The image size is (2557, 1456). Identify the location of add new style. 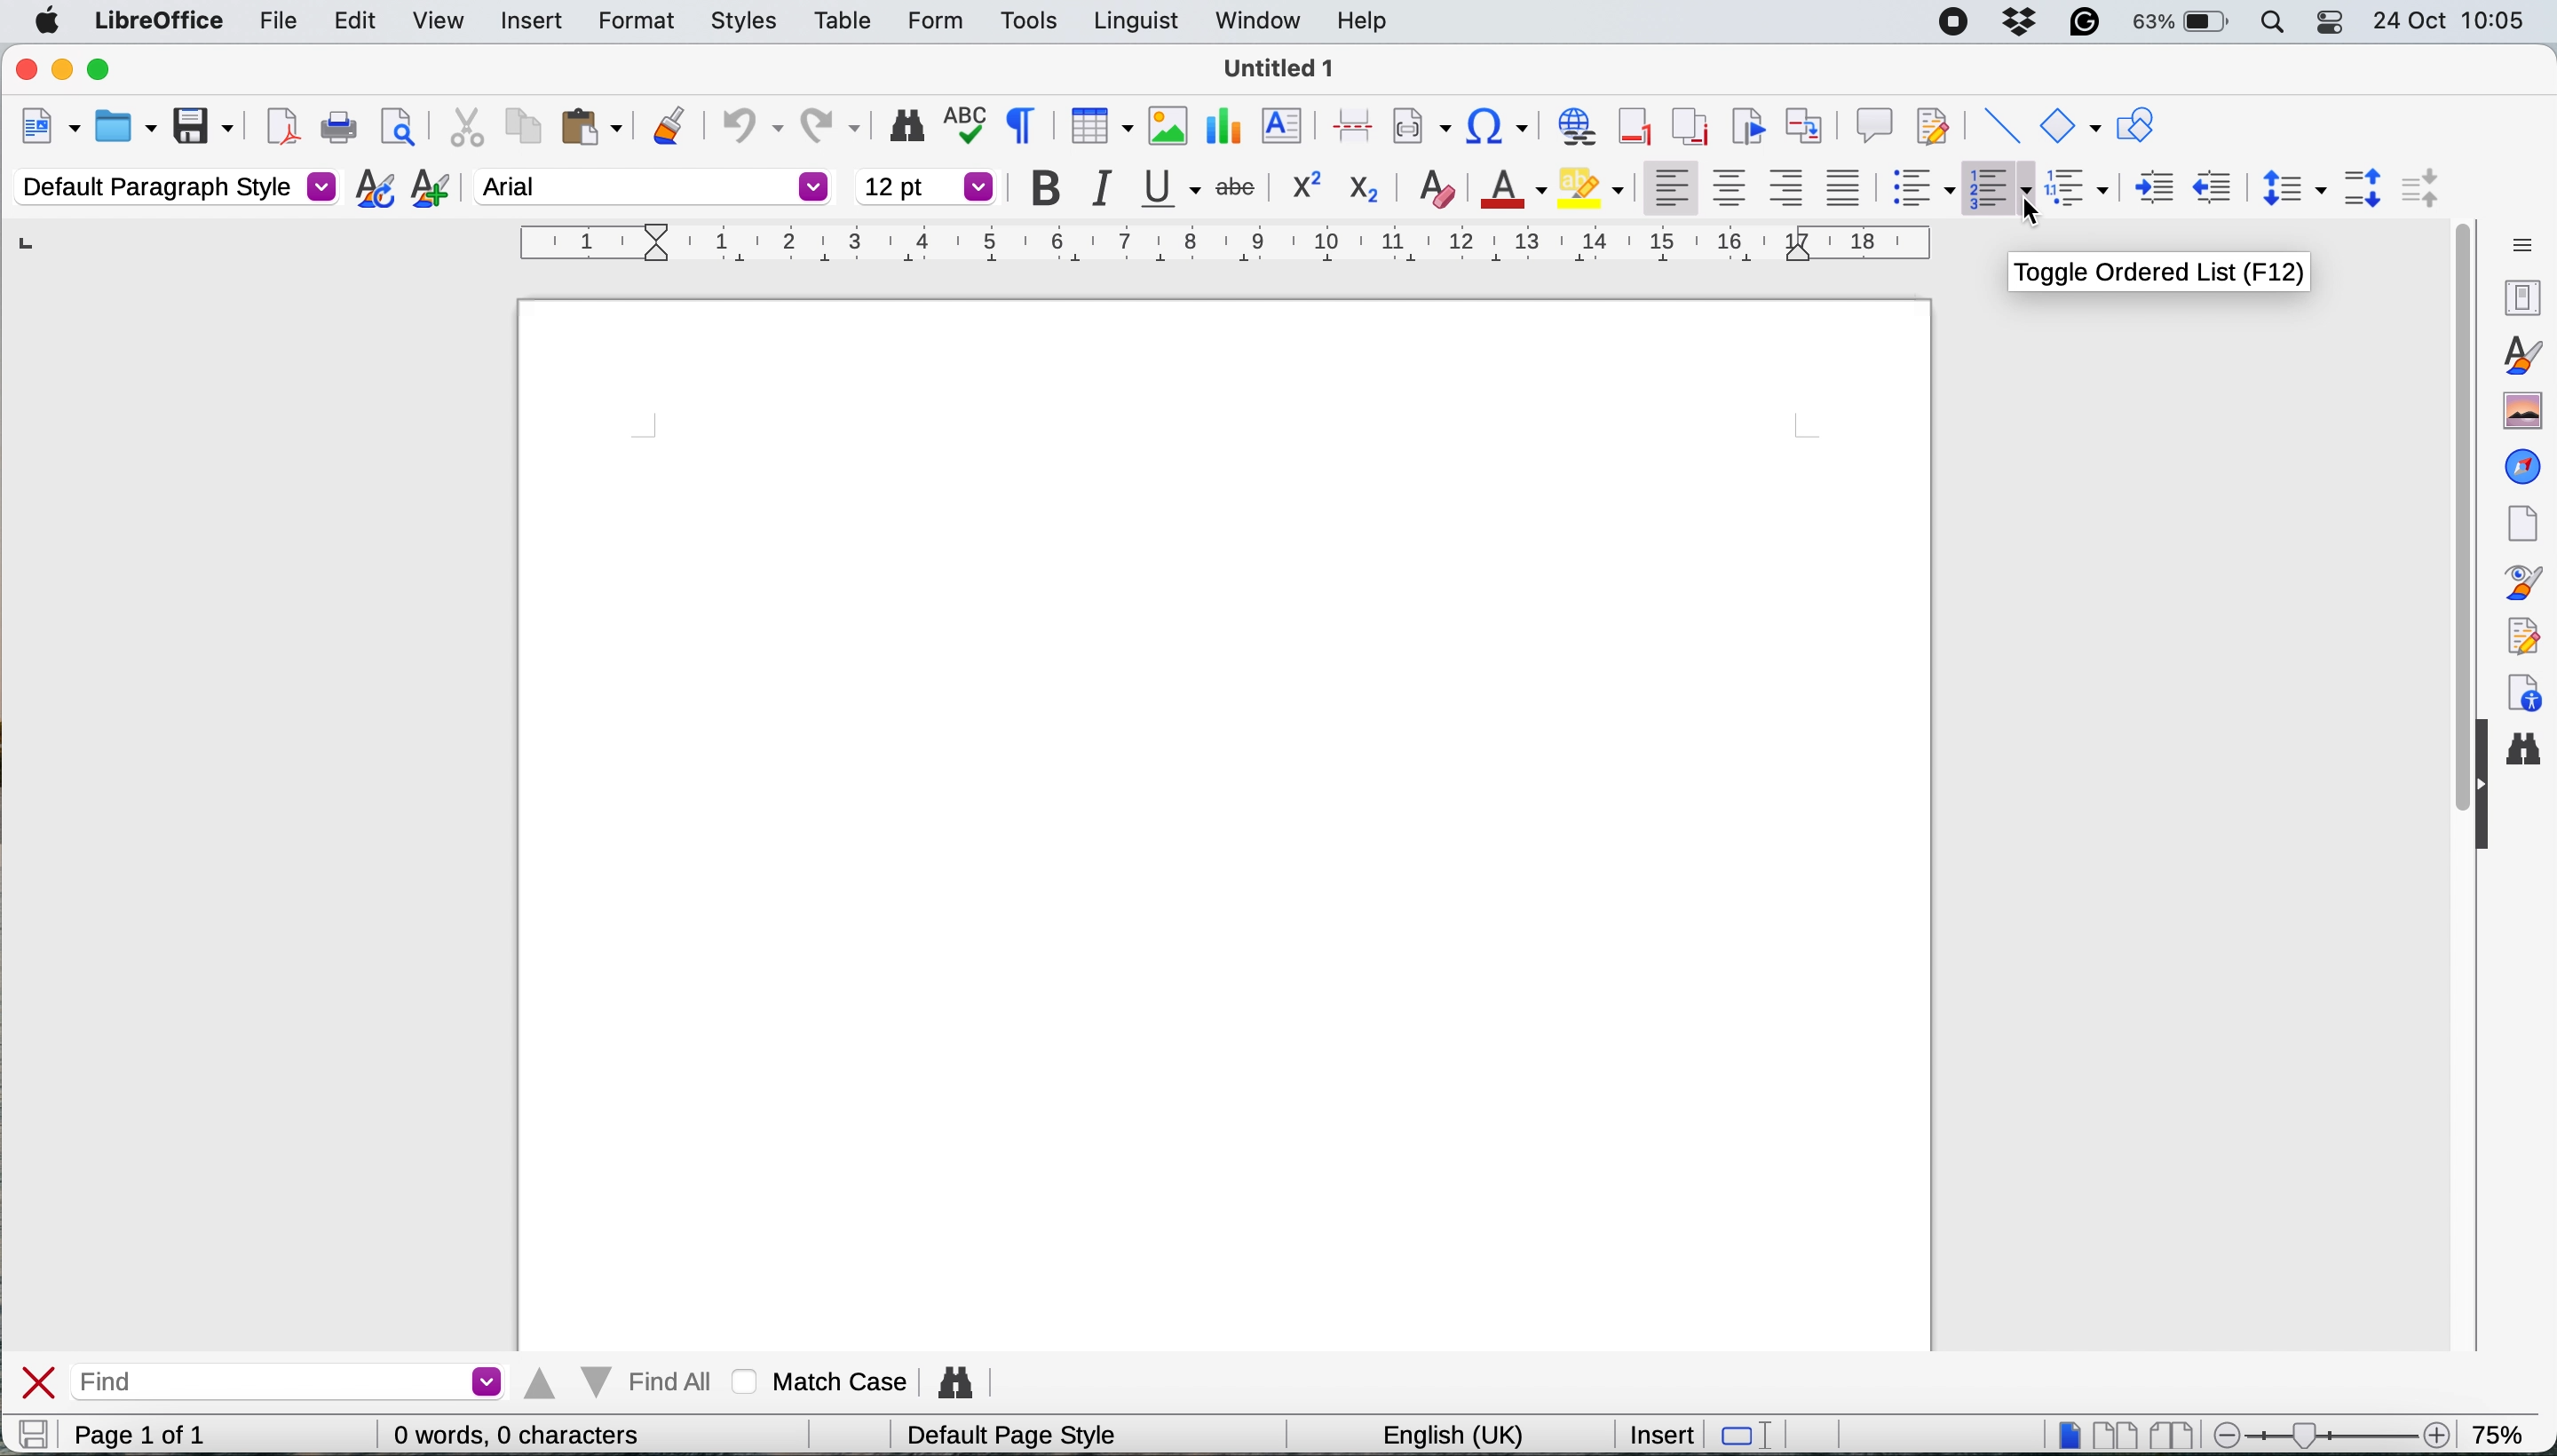
(429, 191).